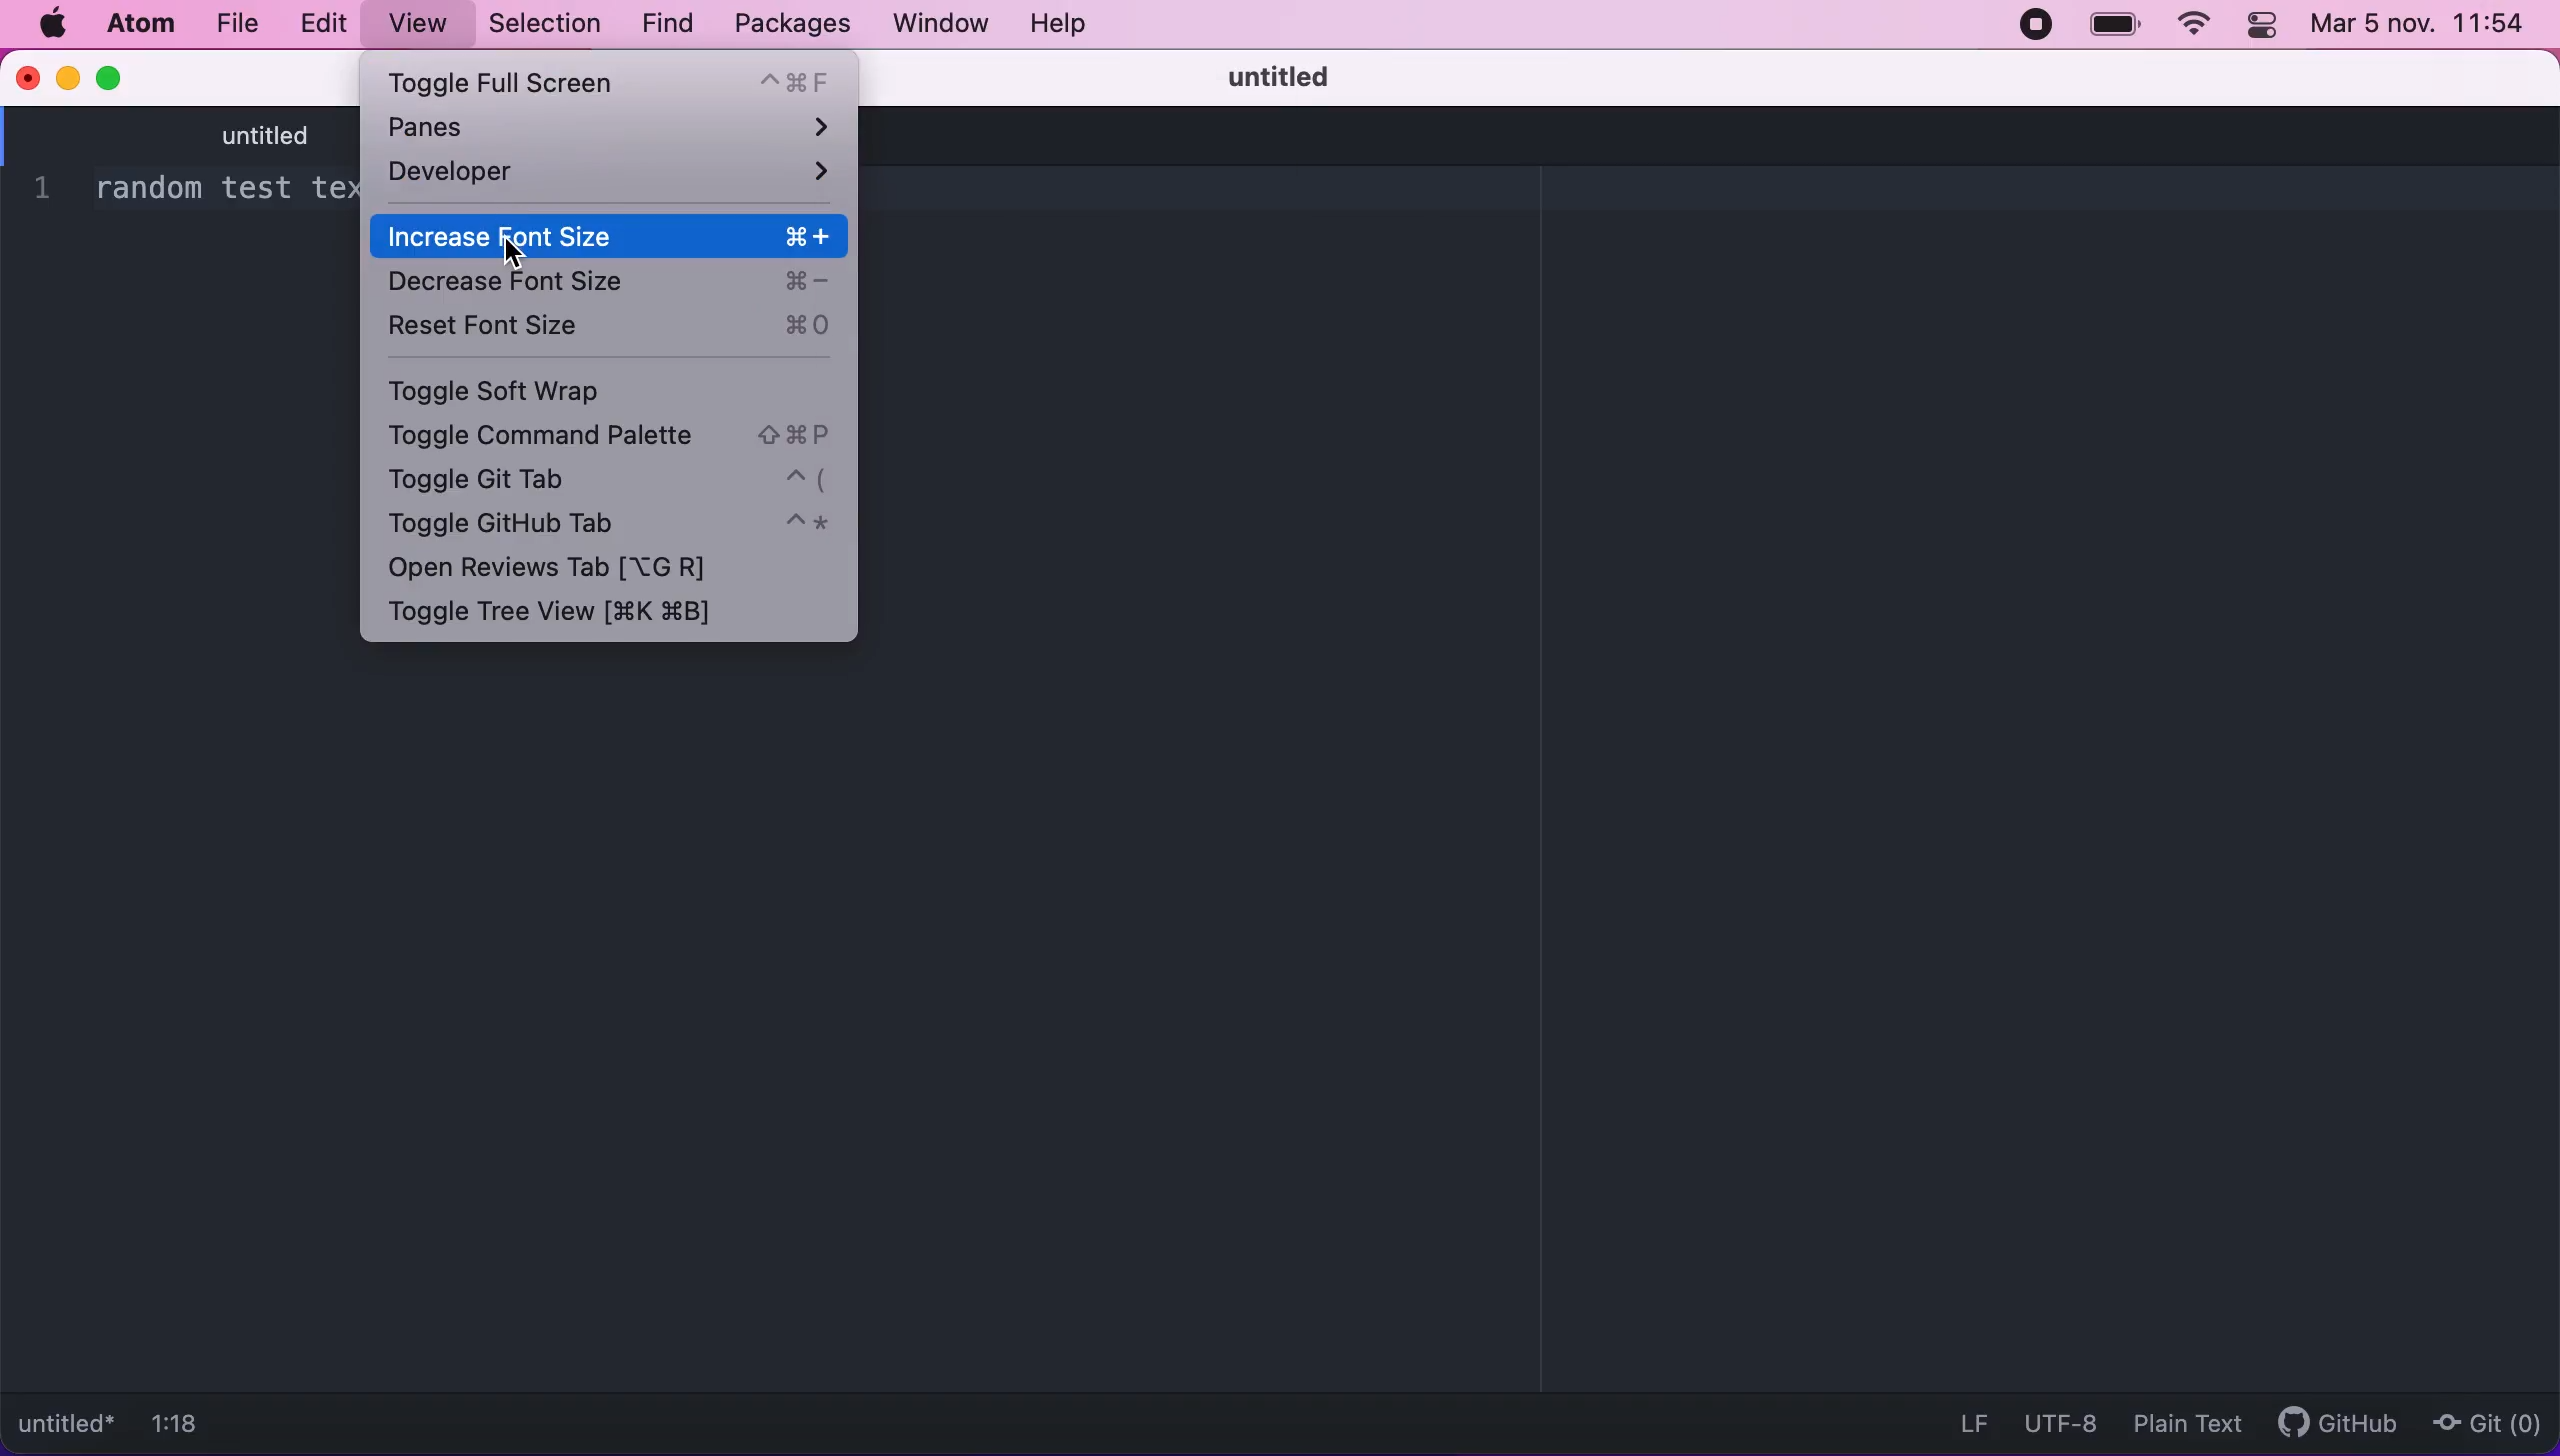 The height and width of the screenshot is (1456, 2560). I want to click on battery, so click(2115, 25).